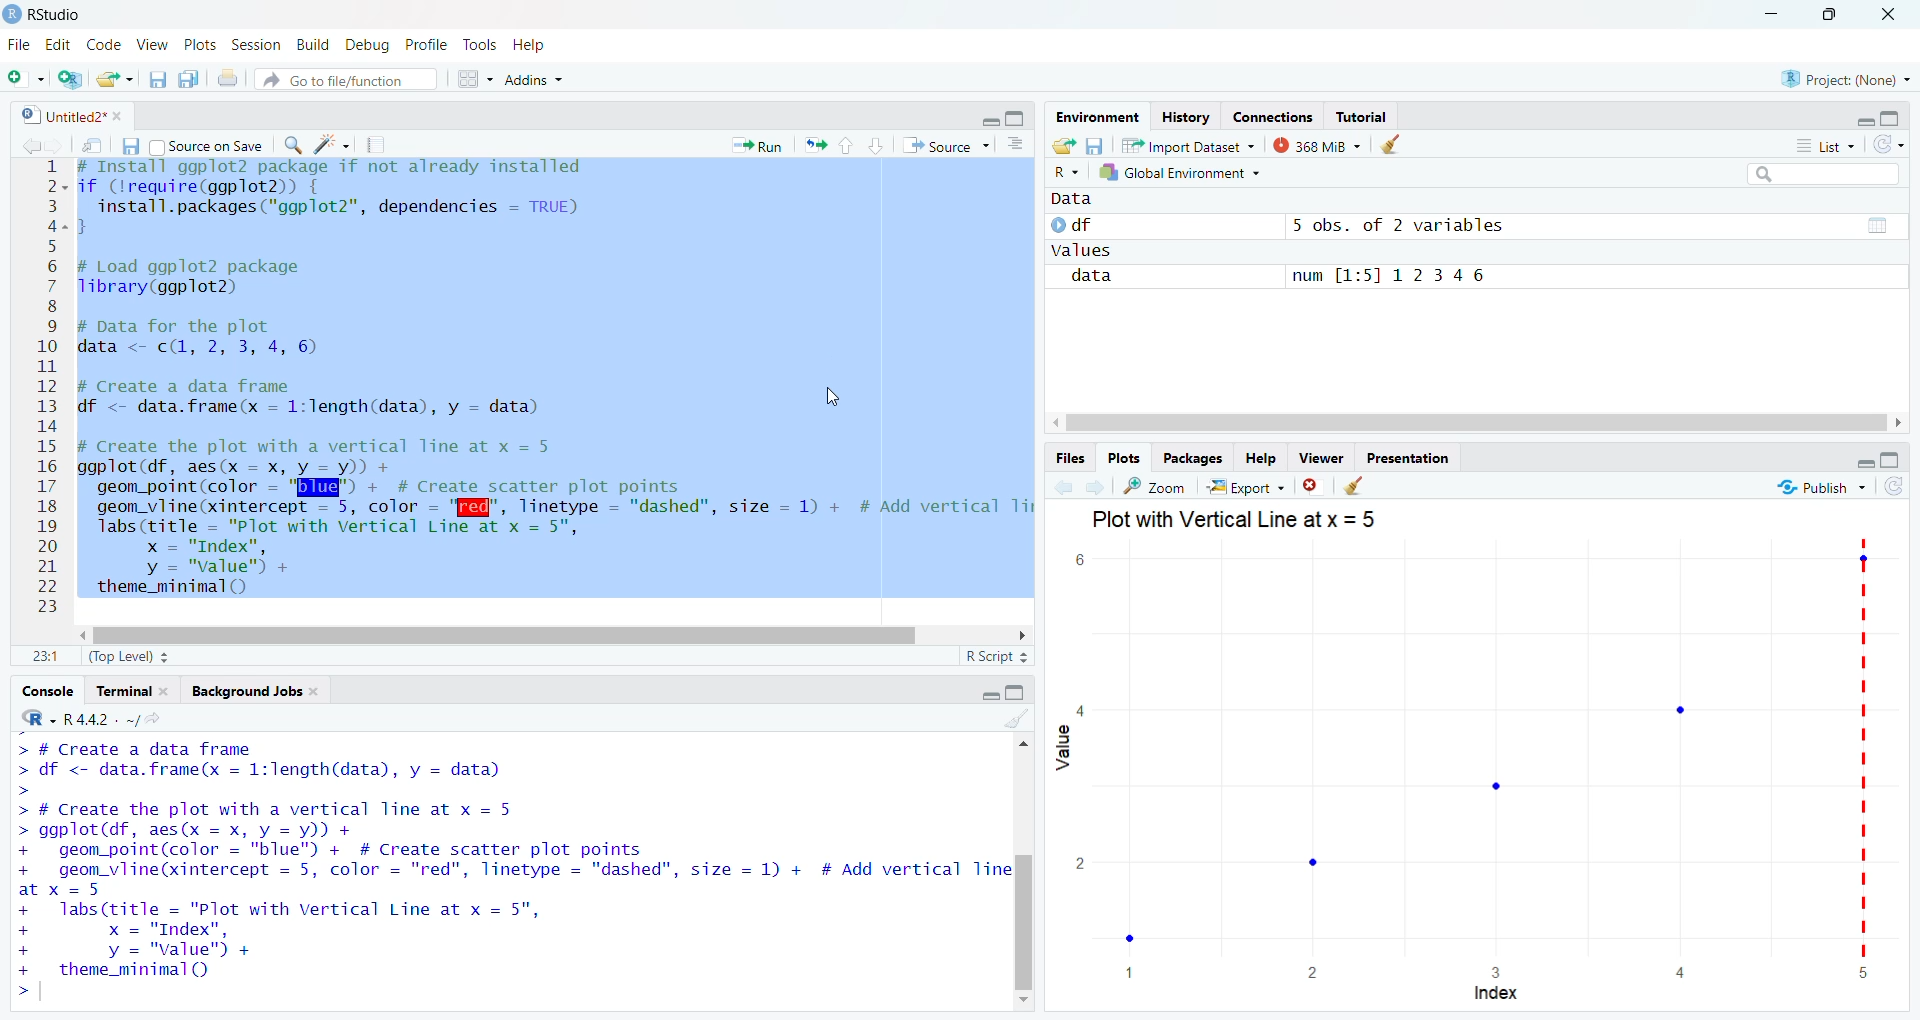 The height and width of the screenshot is (1020, 1920). Describe the element at coordinates (202, 47) in the screenshot. I see `v Plots` at that location.